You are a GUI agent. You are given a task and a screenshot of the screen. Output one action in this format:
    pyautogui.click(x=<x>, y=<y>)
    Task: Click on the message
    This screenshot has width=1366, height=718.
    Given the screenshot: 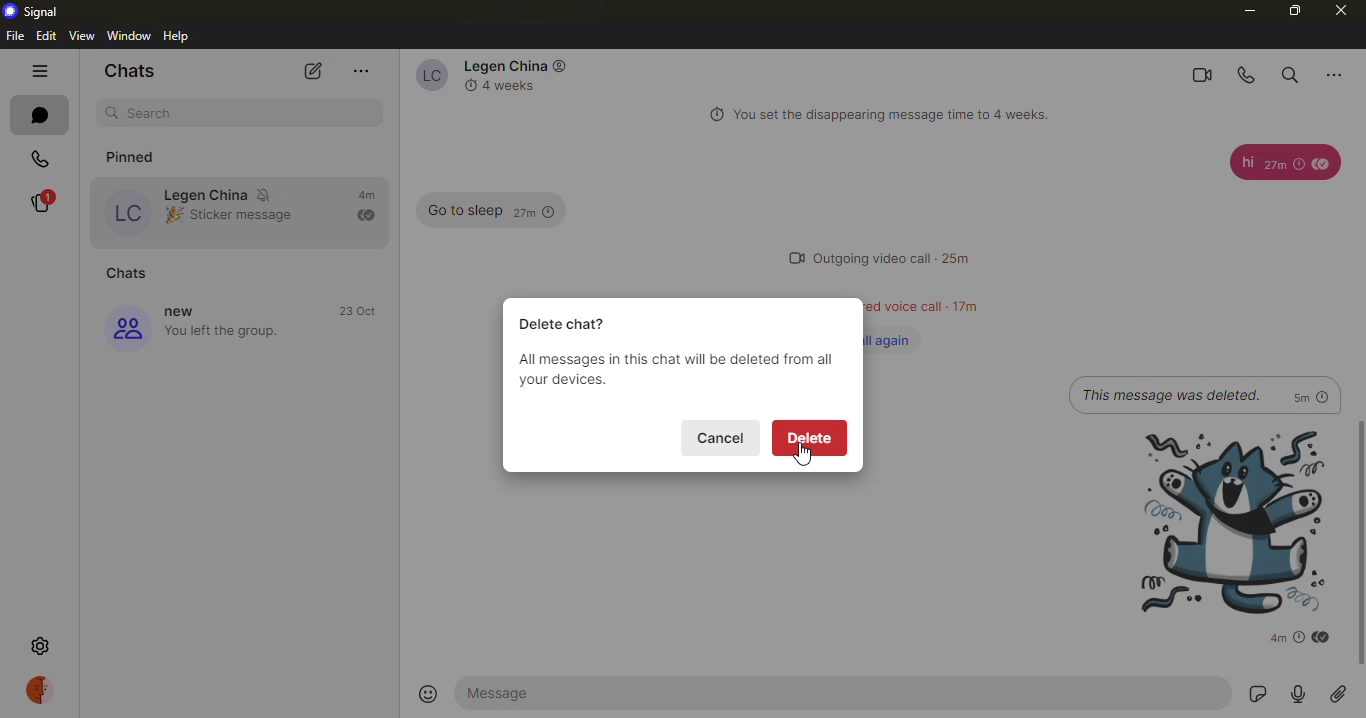 What is the action you would take?
    pyautogui.click(x=1242, y=163)
    